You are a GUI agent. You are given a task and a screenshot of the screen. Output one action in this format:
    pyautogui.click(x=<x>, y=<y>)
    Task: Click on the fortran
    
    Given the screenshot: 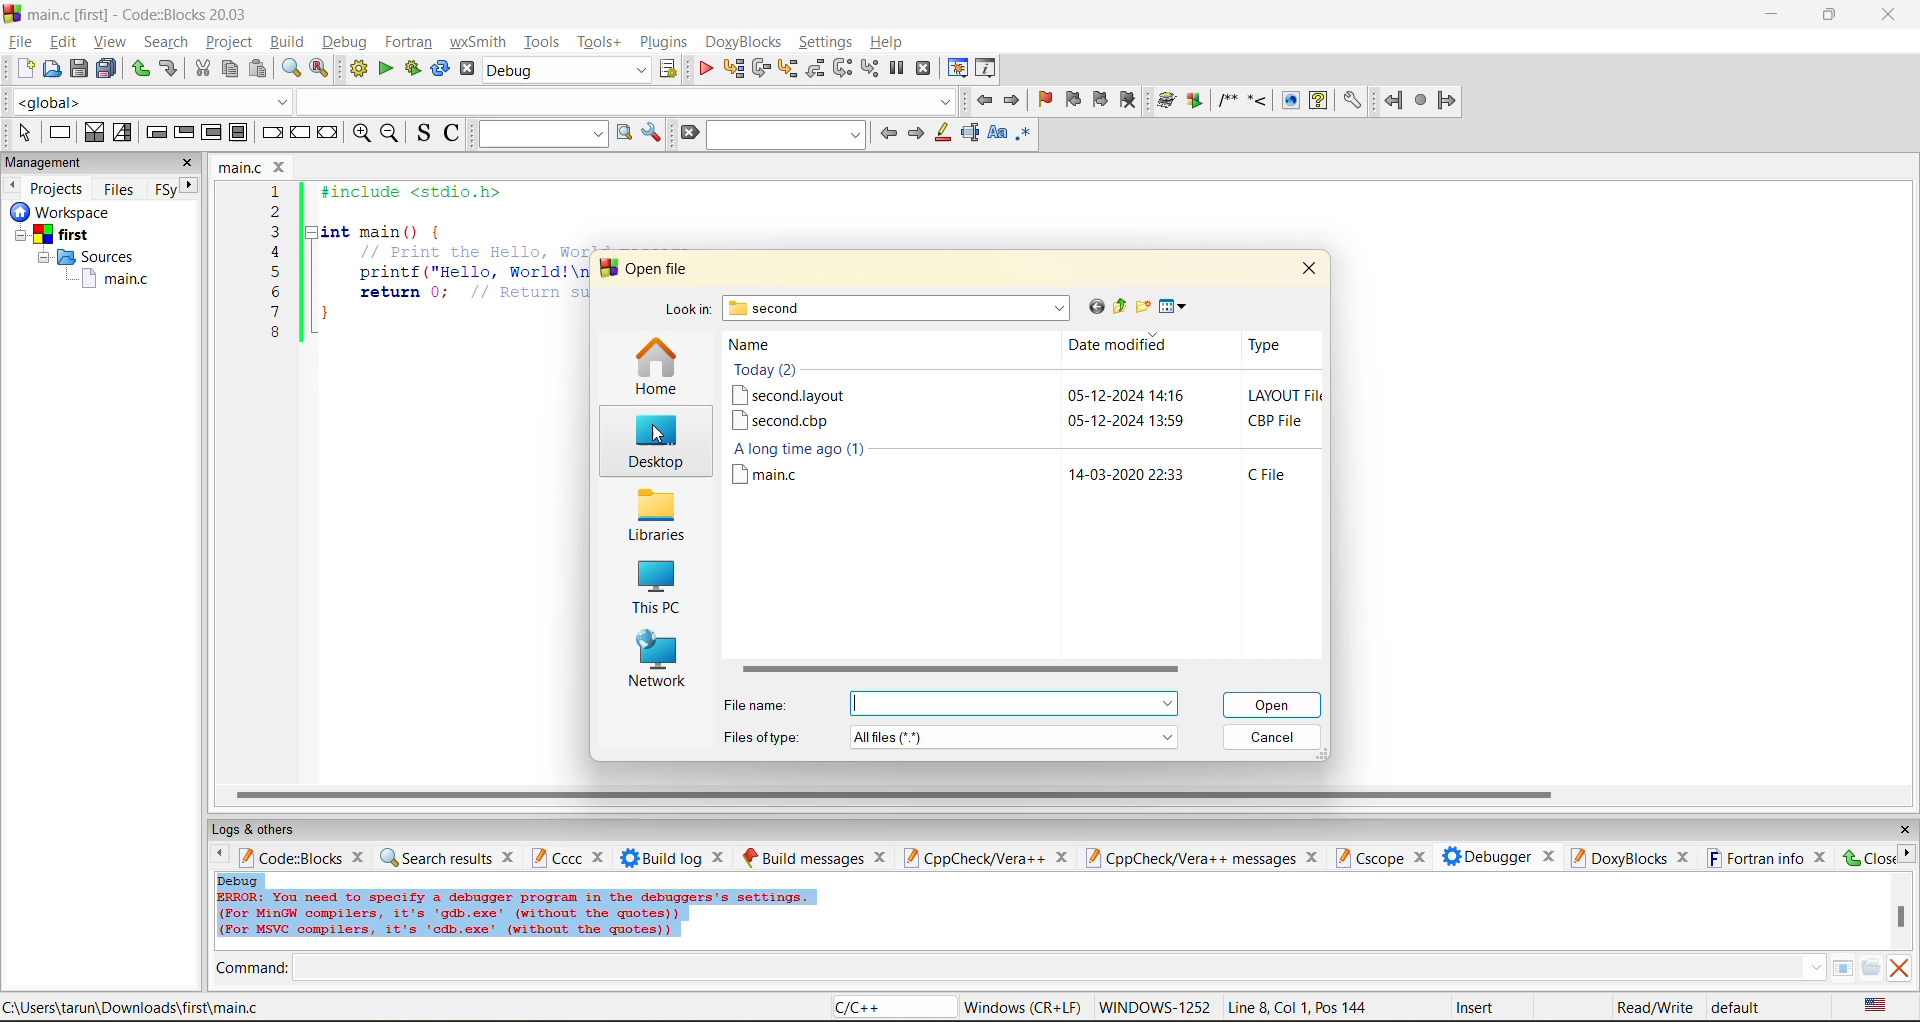 What is the action you would take?
    pyautogui.click(x=409, y=42)
    